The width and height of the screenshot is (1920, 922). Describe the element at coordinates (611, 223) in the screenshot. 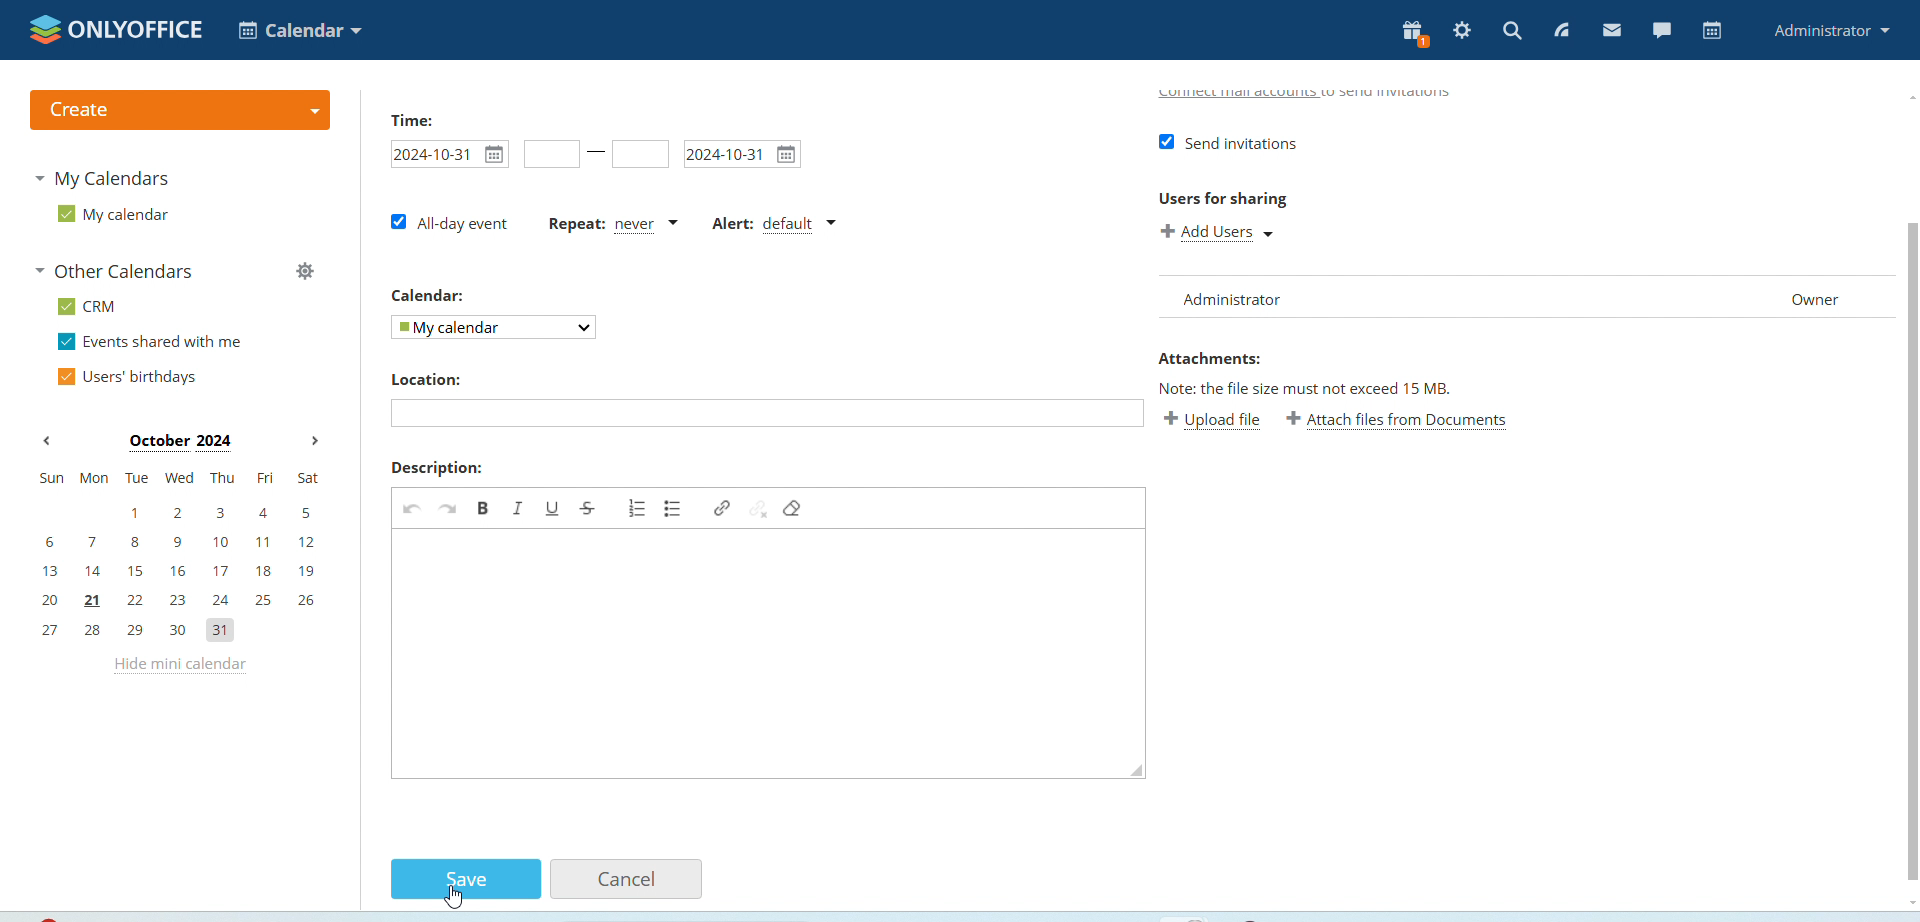

I see `repeat` at that location.